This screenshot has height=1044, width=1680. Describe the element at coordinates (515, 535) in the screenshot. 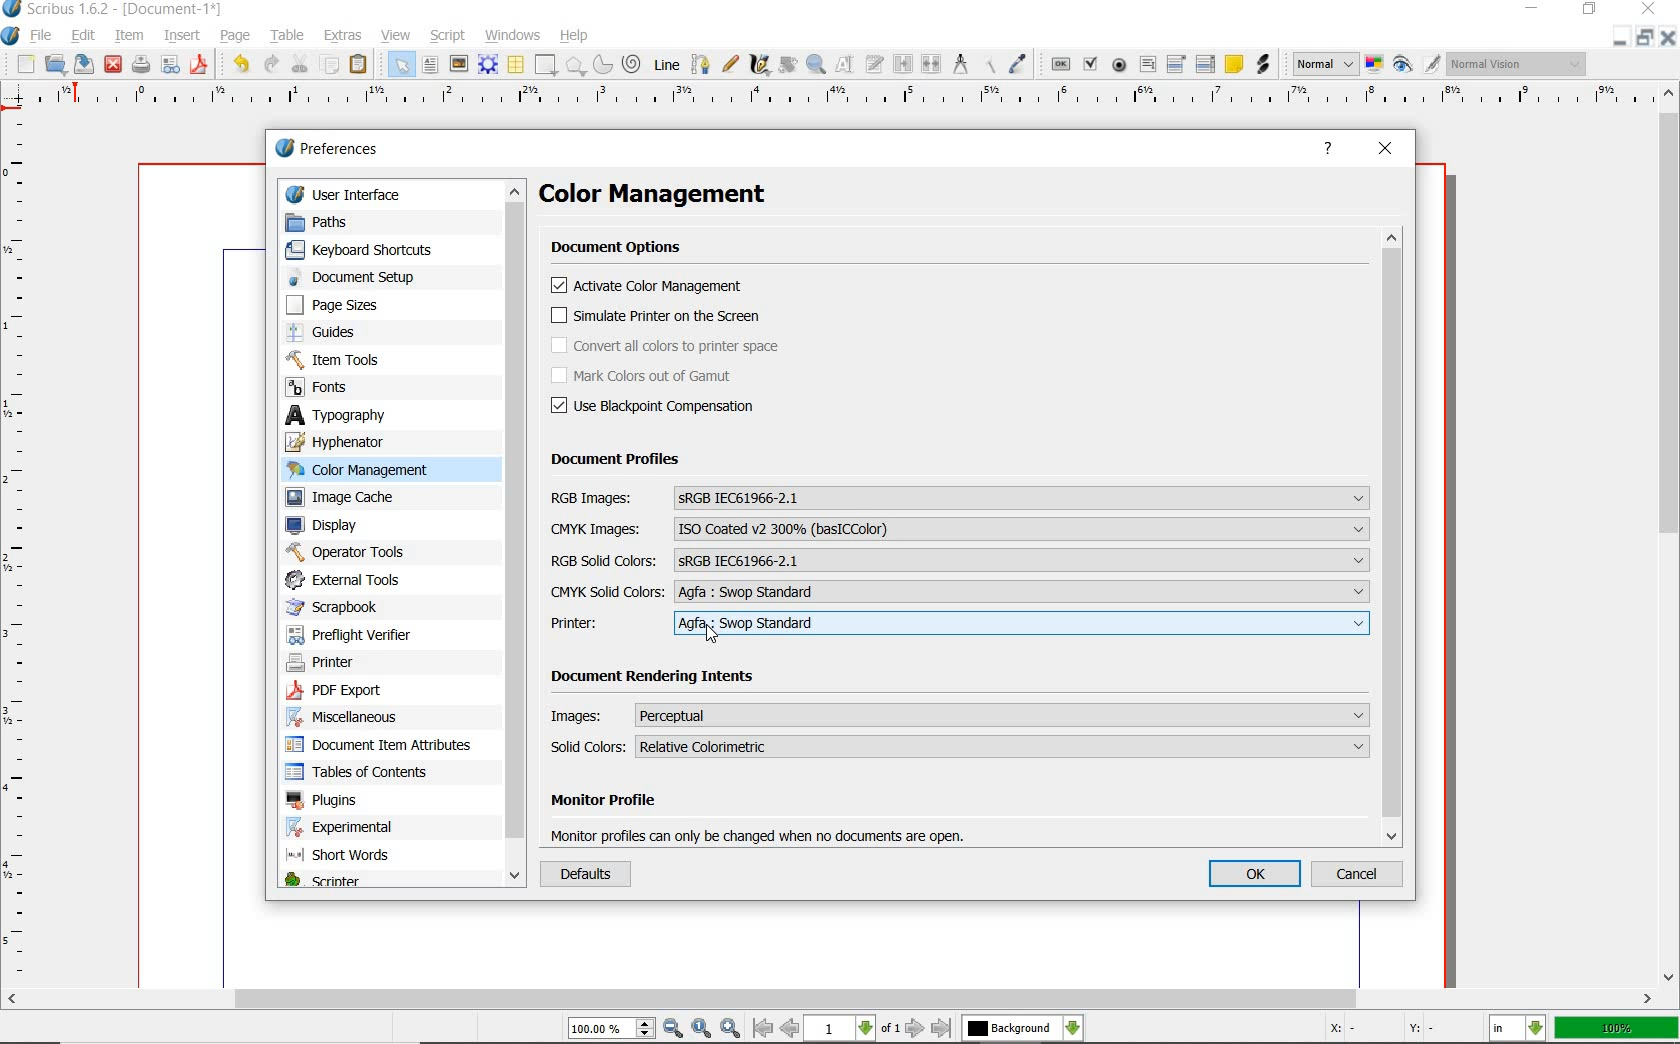

I see `scrollbar` at that location.